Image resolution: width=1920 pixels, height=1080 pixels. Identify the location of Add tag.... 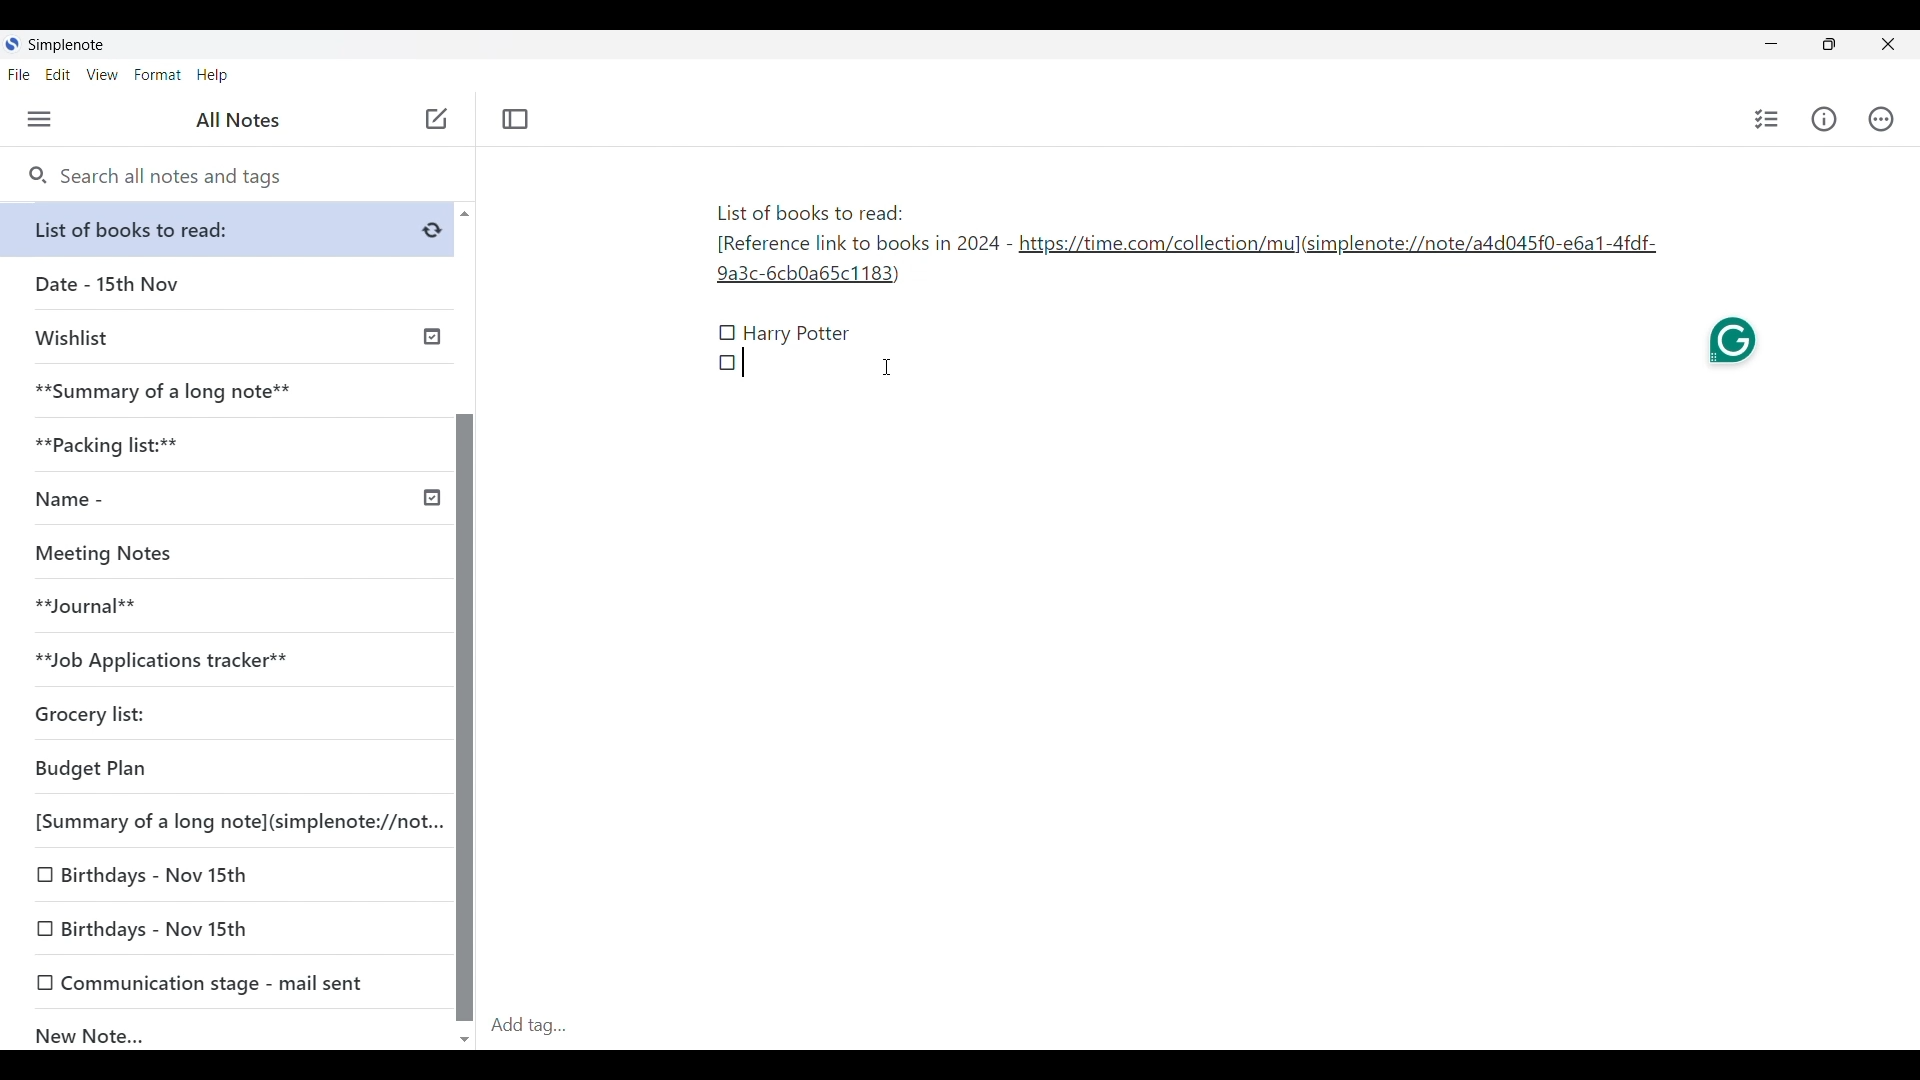
(541, 1025).